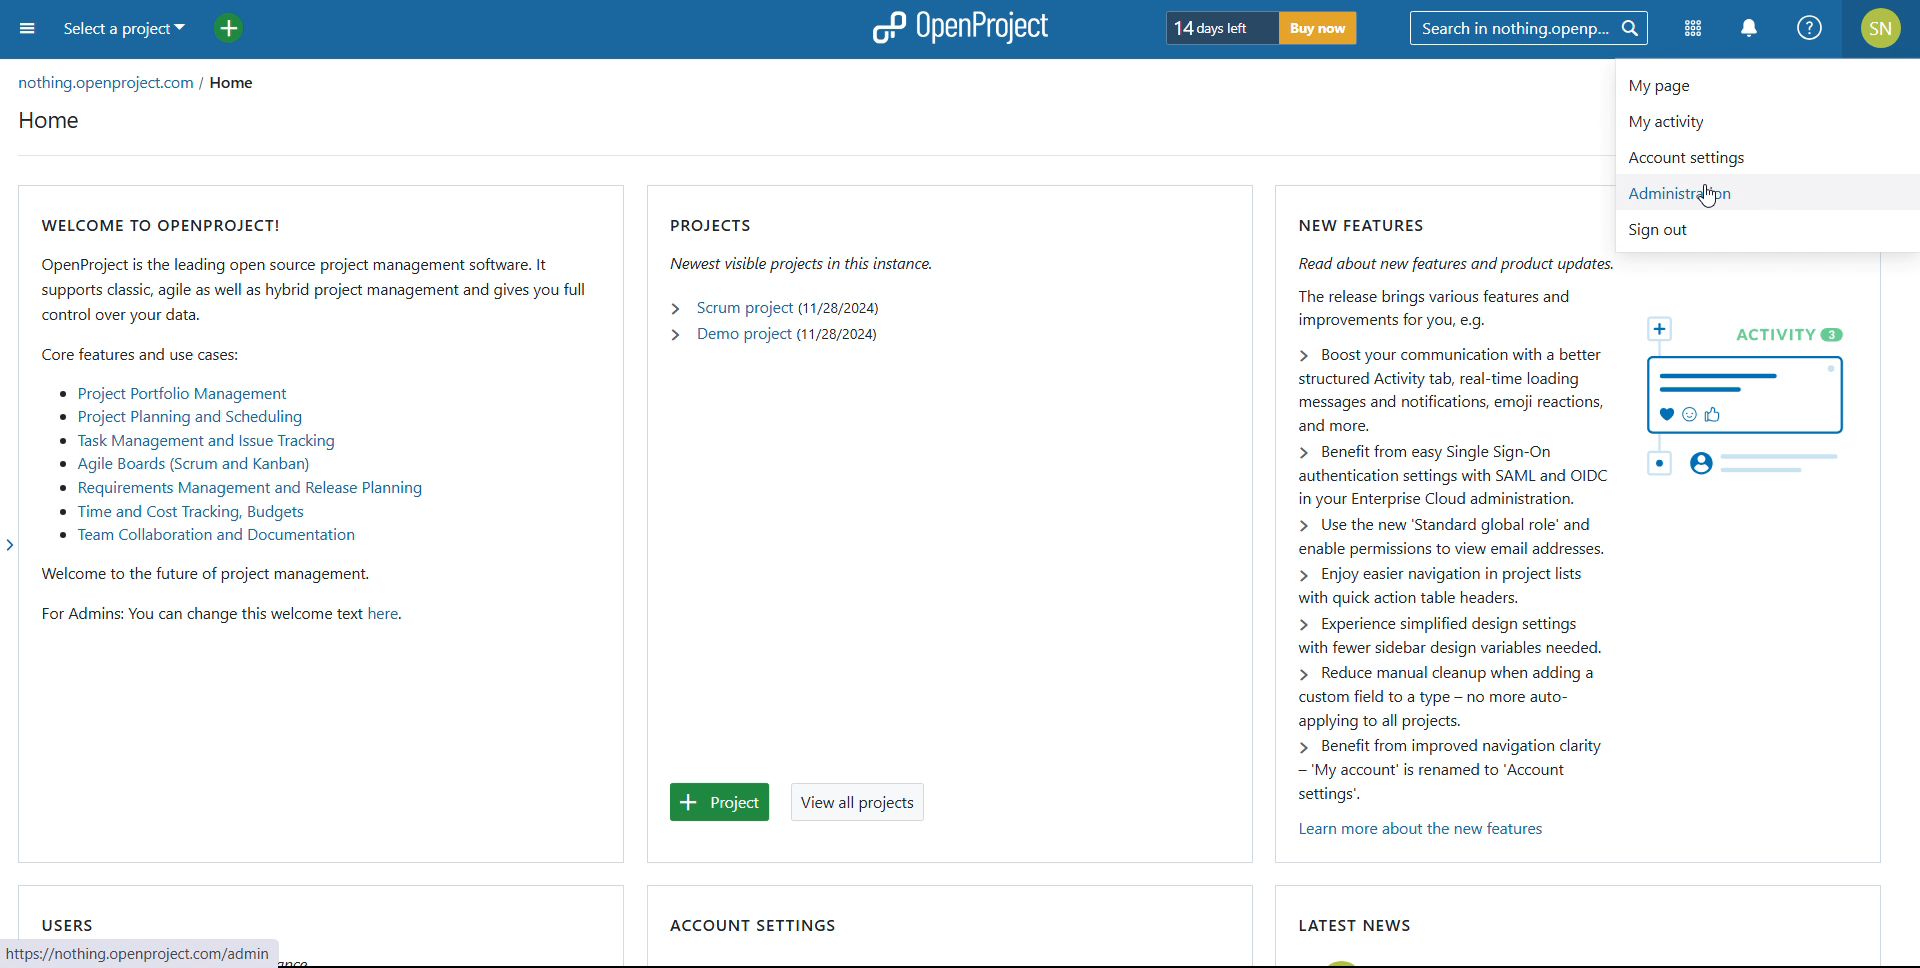 The height and width of the screenshot is (968, 1920). What do you see at coordinates (27, 29) in the screenshot?
I see `open sidebar menu` at bounding box center [27, 29].